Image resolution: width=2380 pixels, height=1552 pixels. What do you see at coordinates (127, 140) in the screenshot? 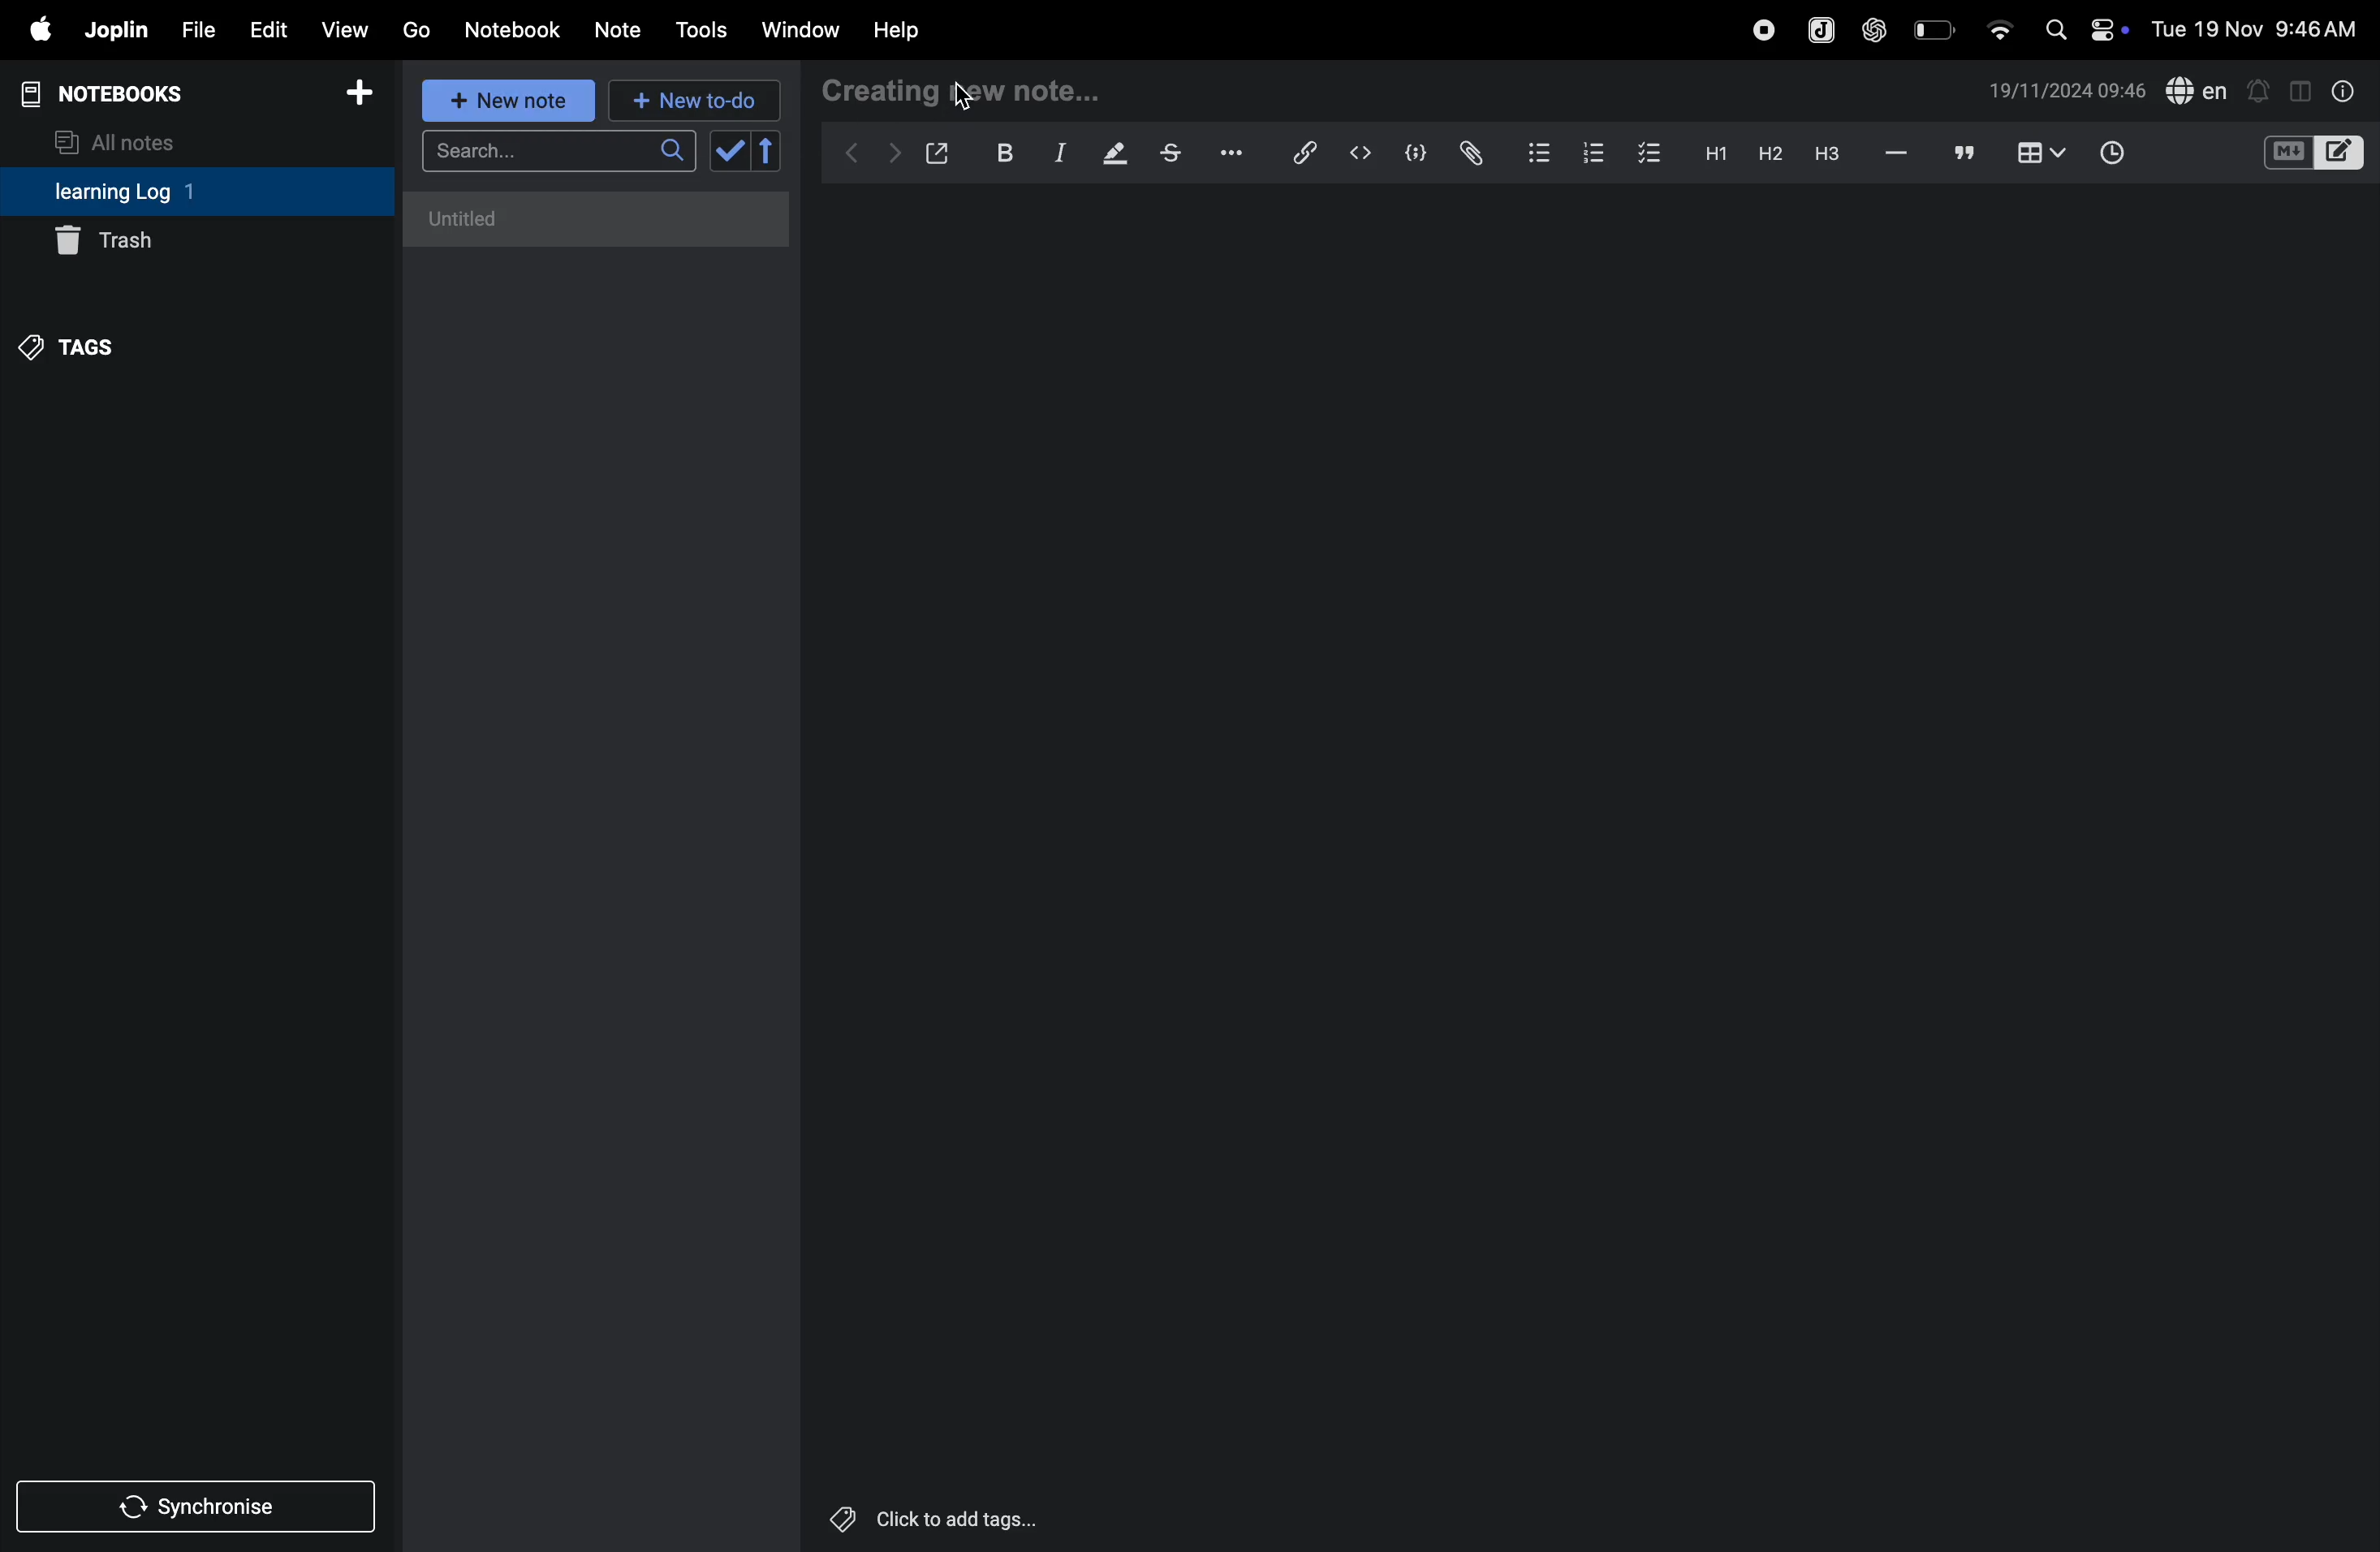
I see `all notes` at bounding box center [127, 140].